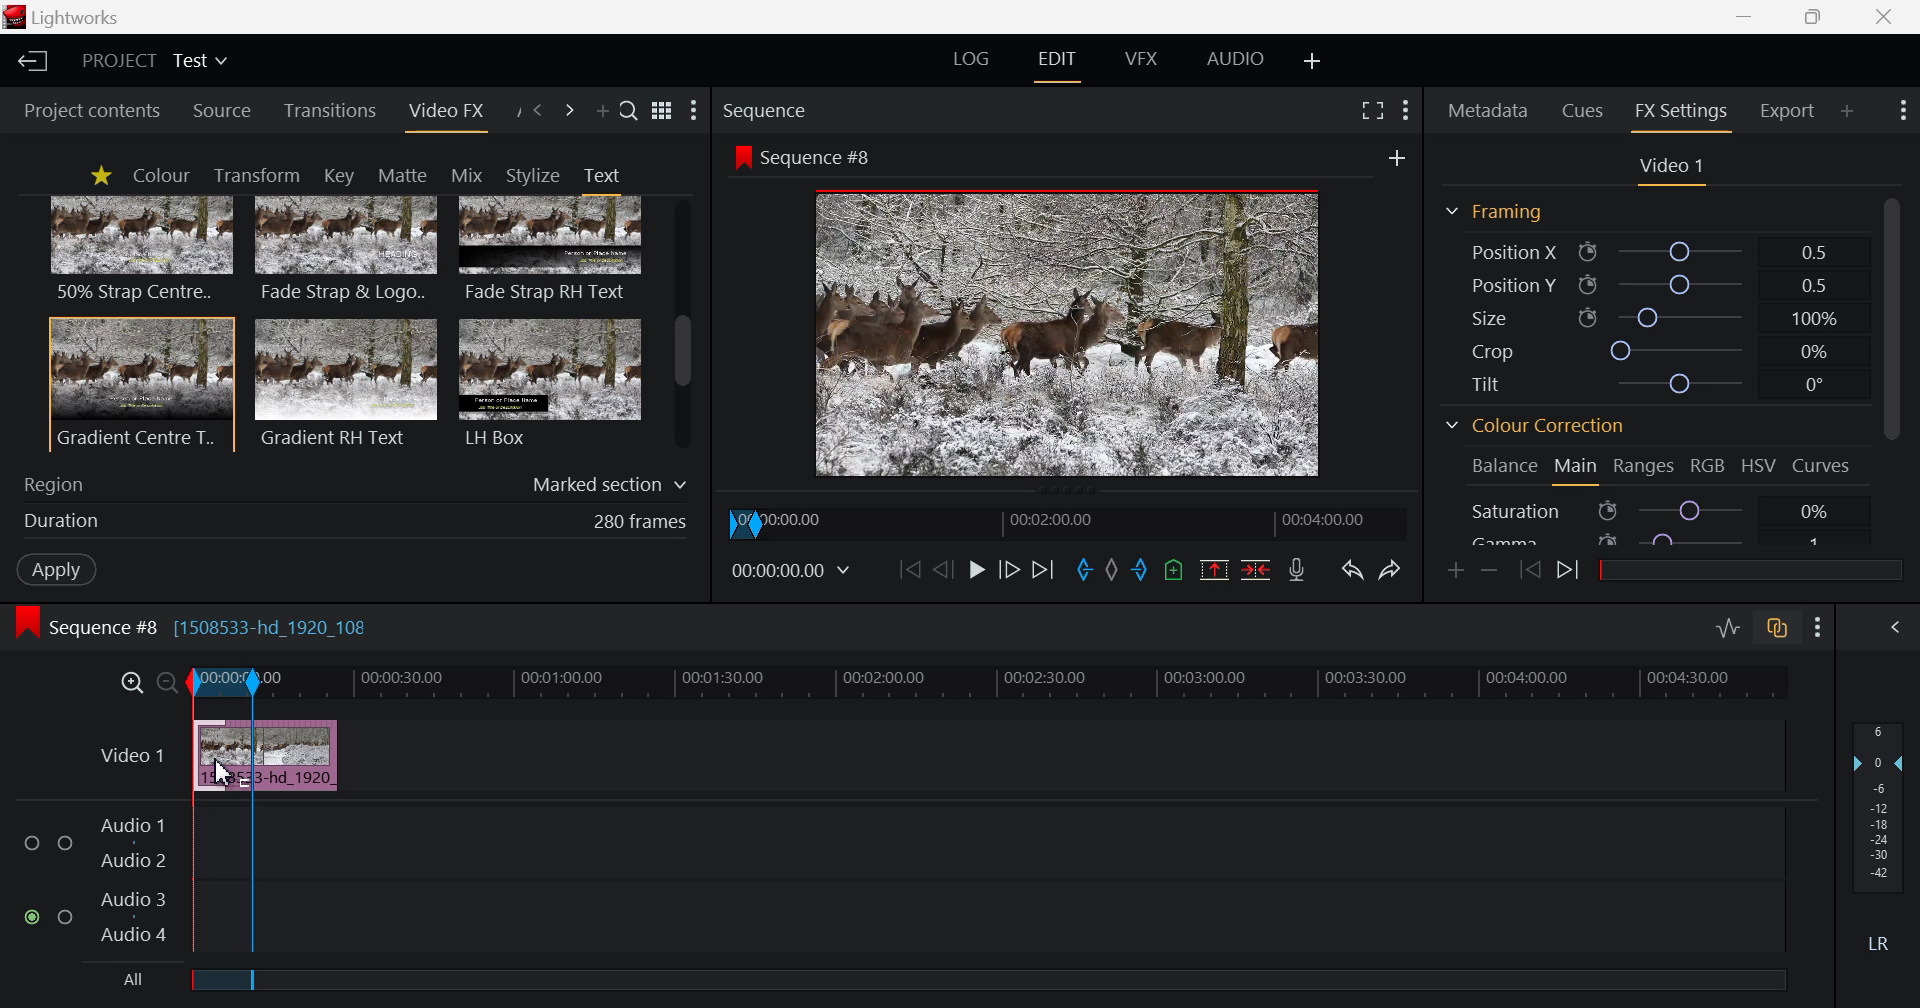 This screenshot has width=1920, height=1008. I want to click on audio 3, so click(127, 897).